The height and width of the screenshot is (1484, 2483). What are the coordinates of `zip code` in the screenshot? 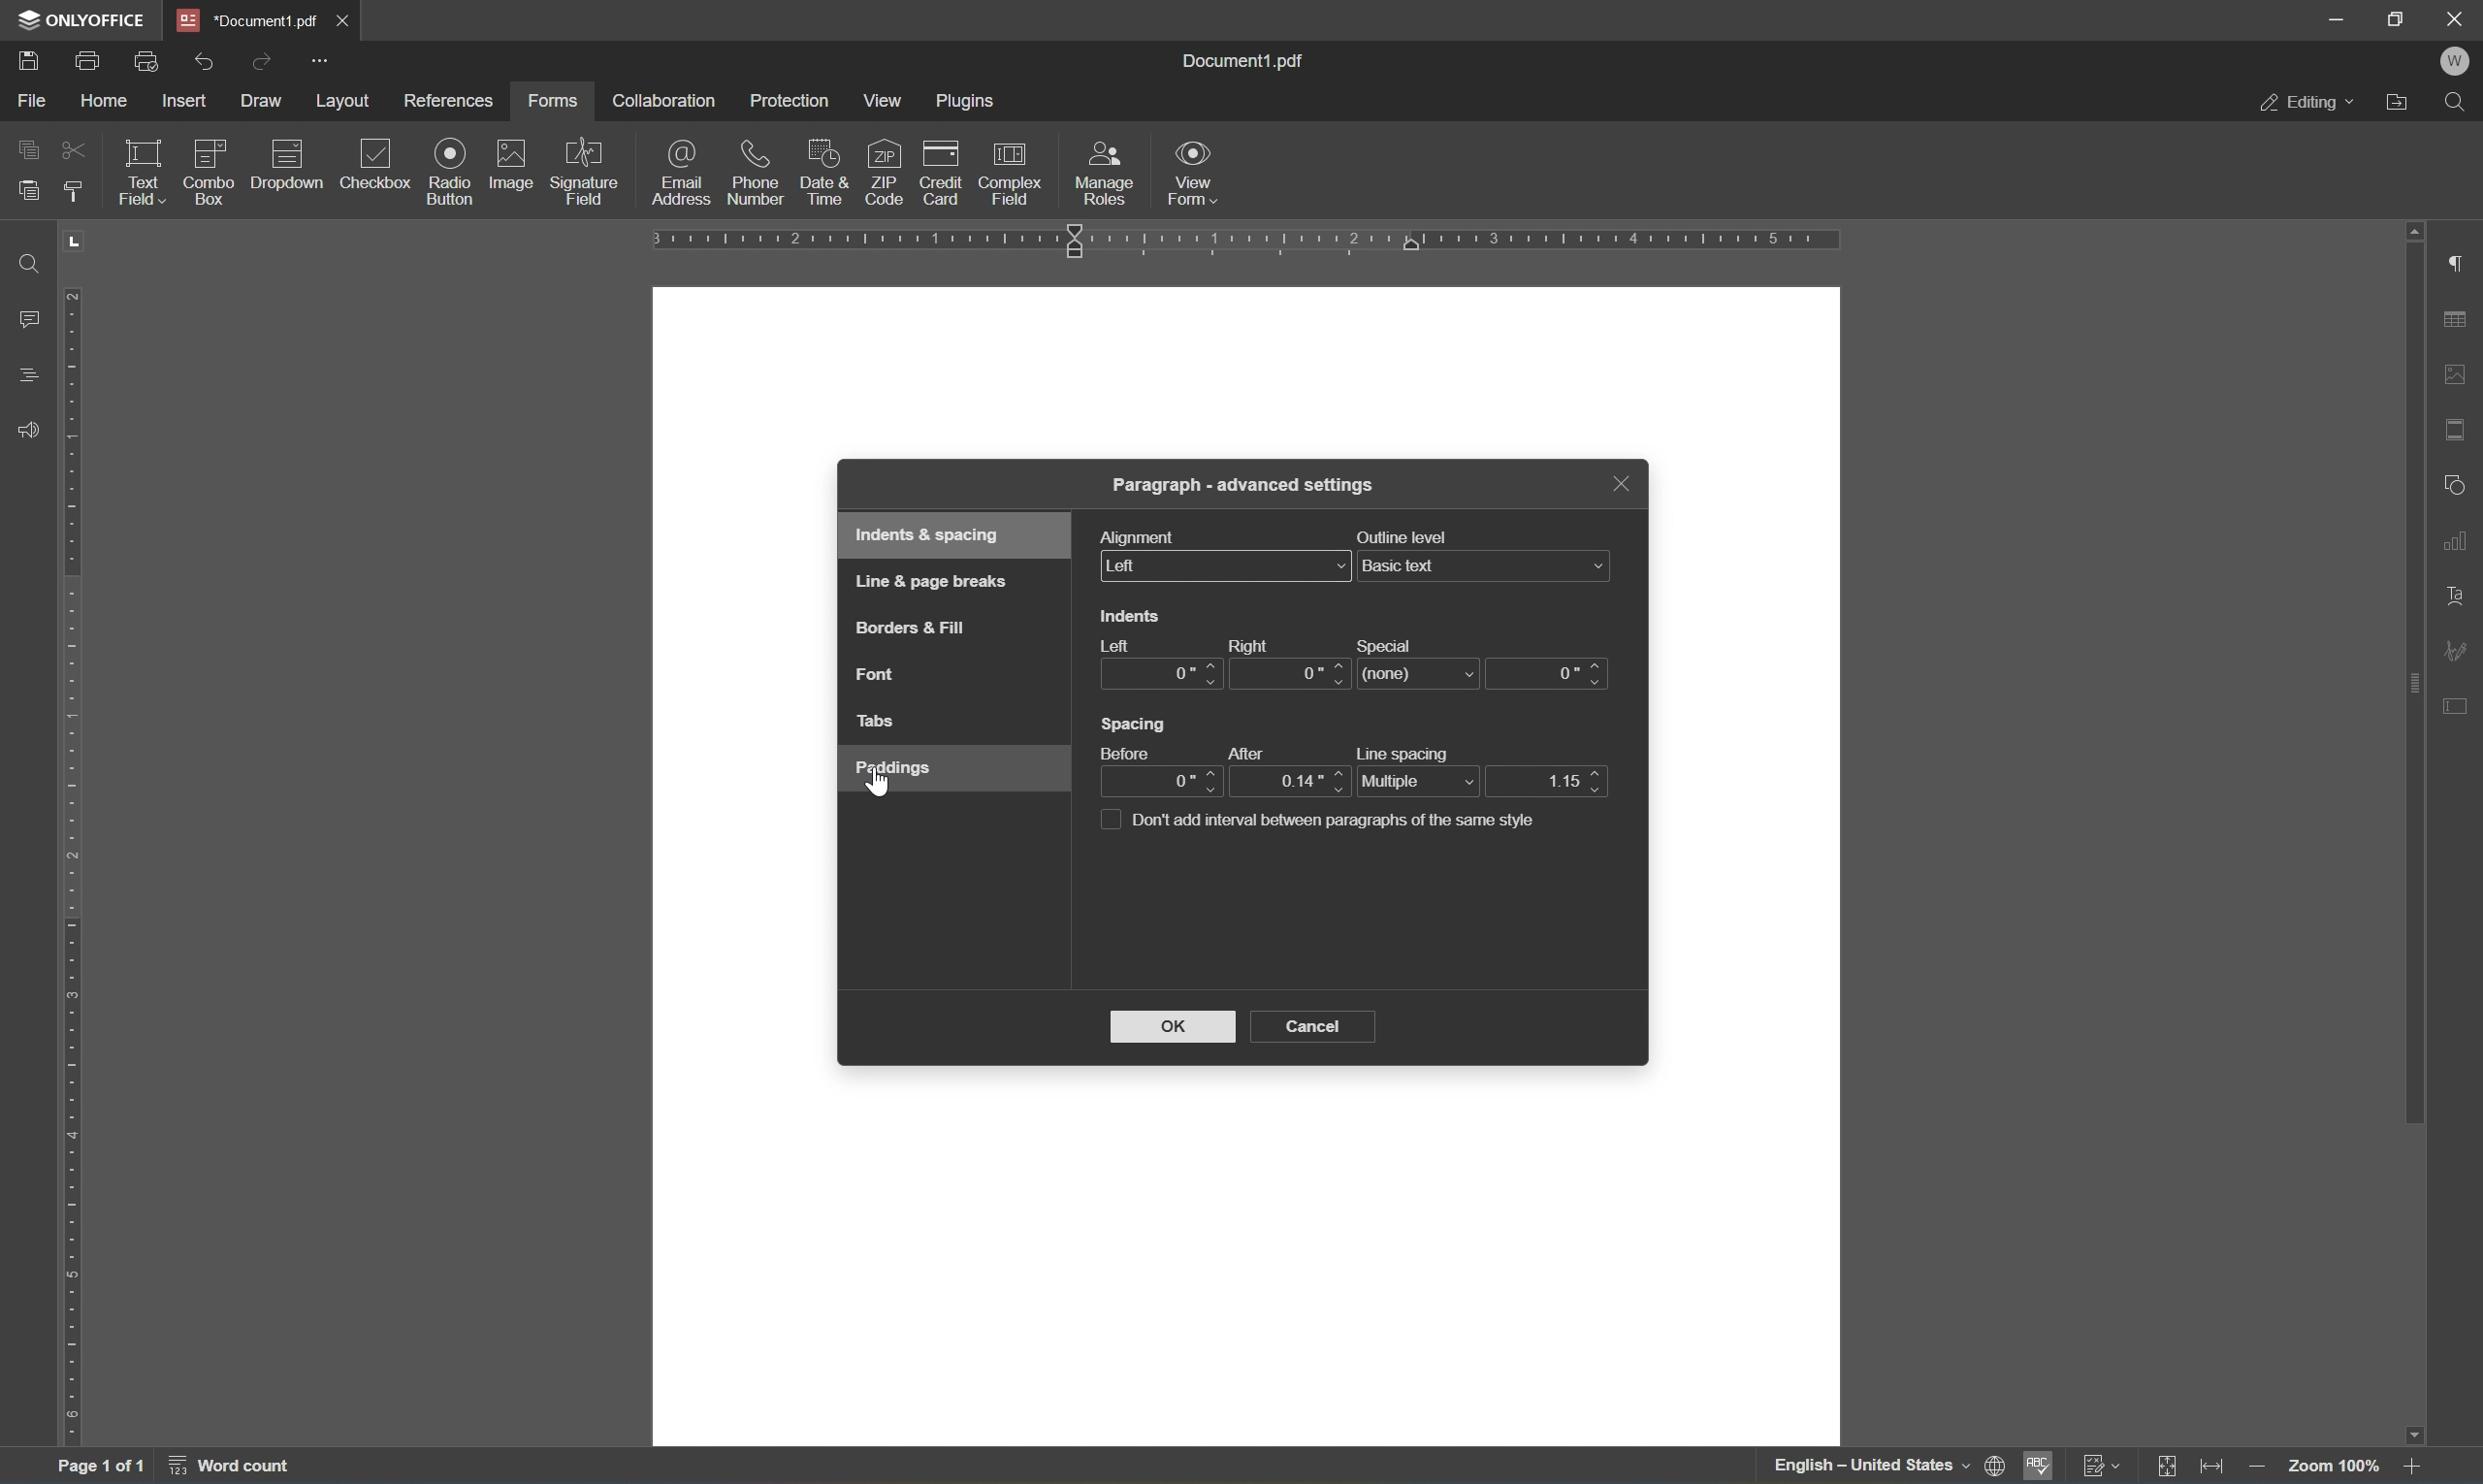 It's located at (883, 171).